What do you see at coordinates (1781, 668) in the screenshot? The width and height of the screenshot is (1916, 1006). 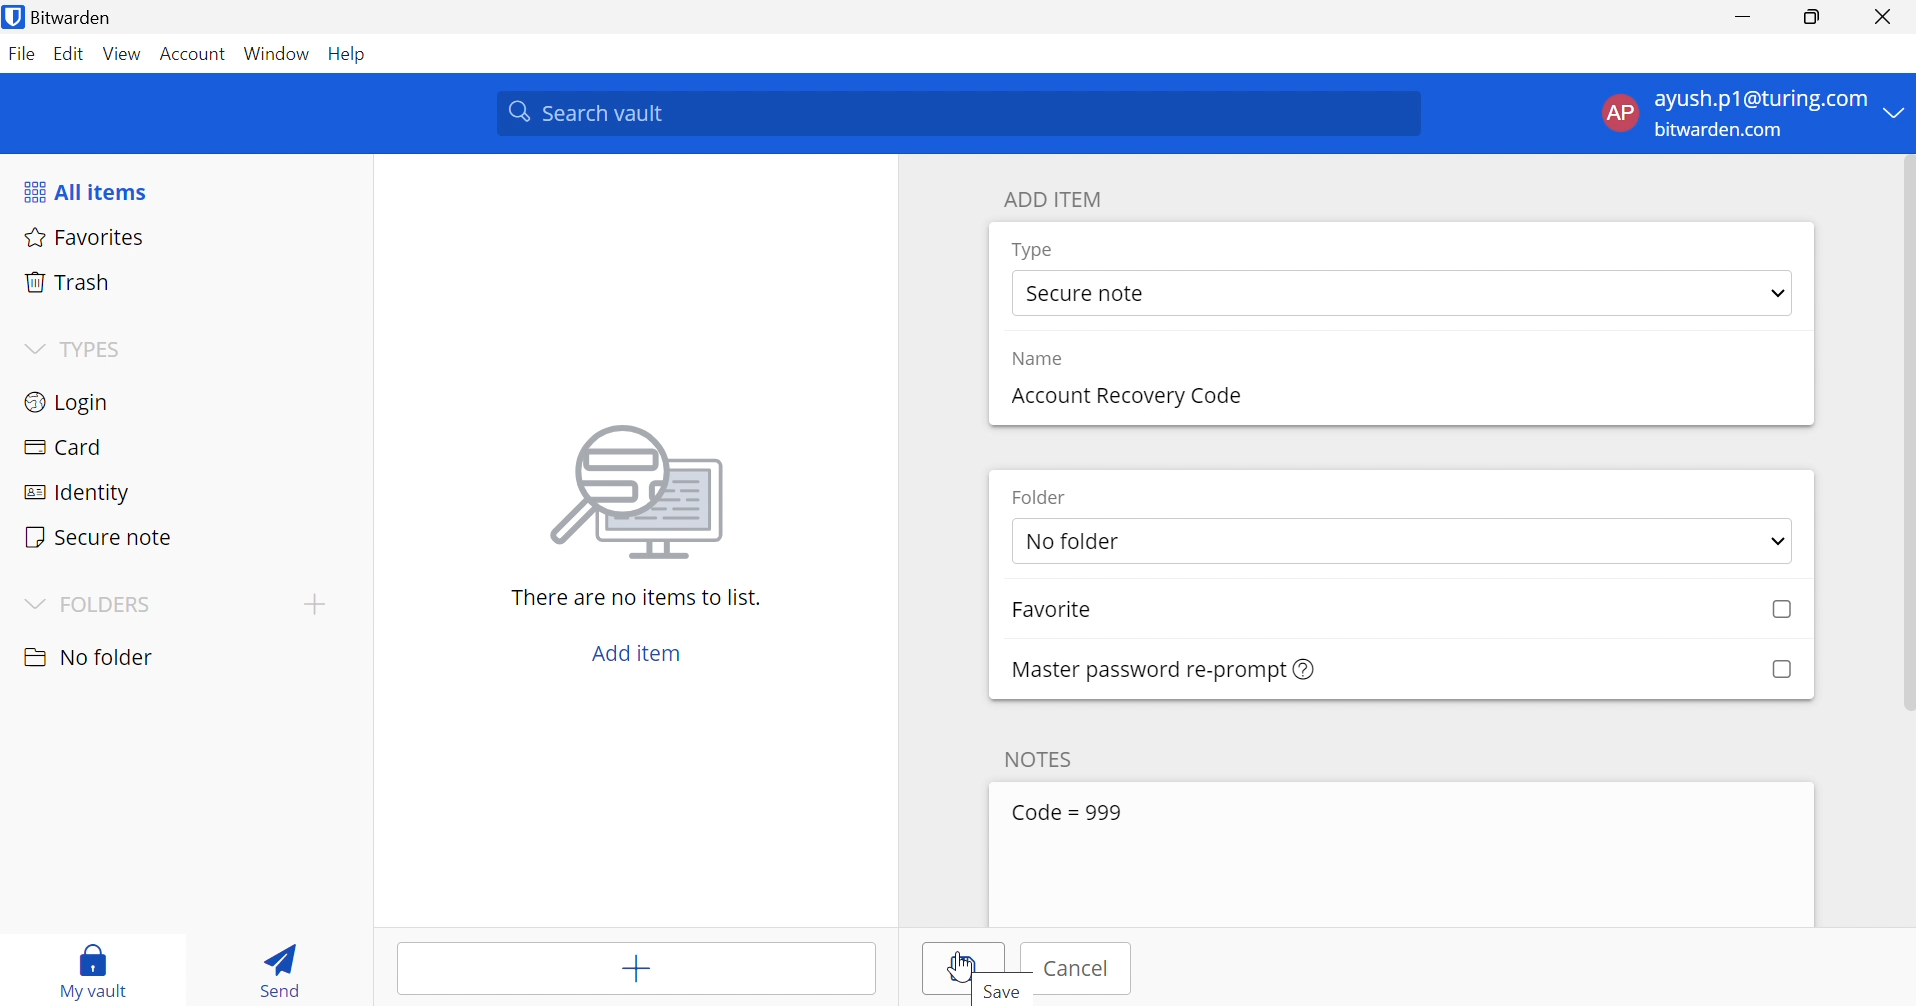 I see `box` at bounding box center [1781, 668].